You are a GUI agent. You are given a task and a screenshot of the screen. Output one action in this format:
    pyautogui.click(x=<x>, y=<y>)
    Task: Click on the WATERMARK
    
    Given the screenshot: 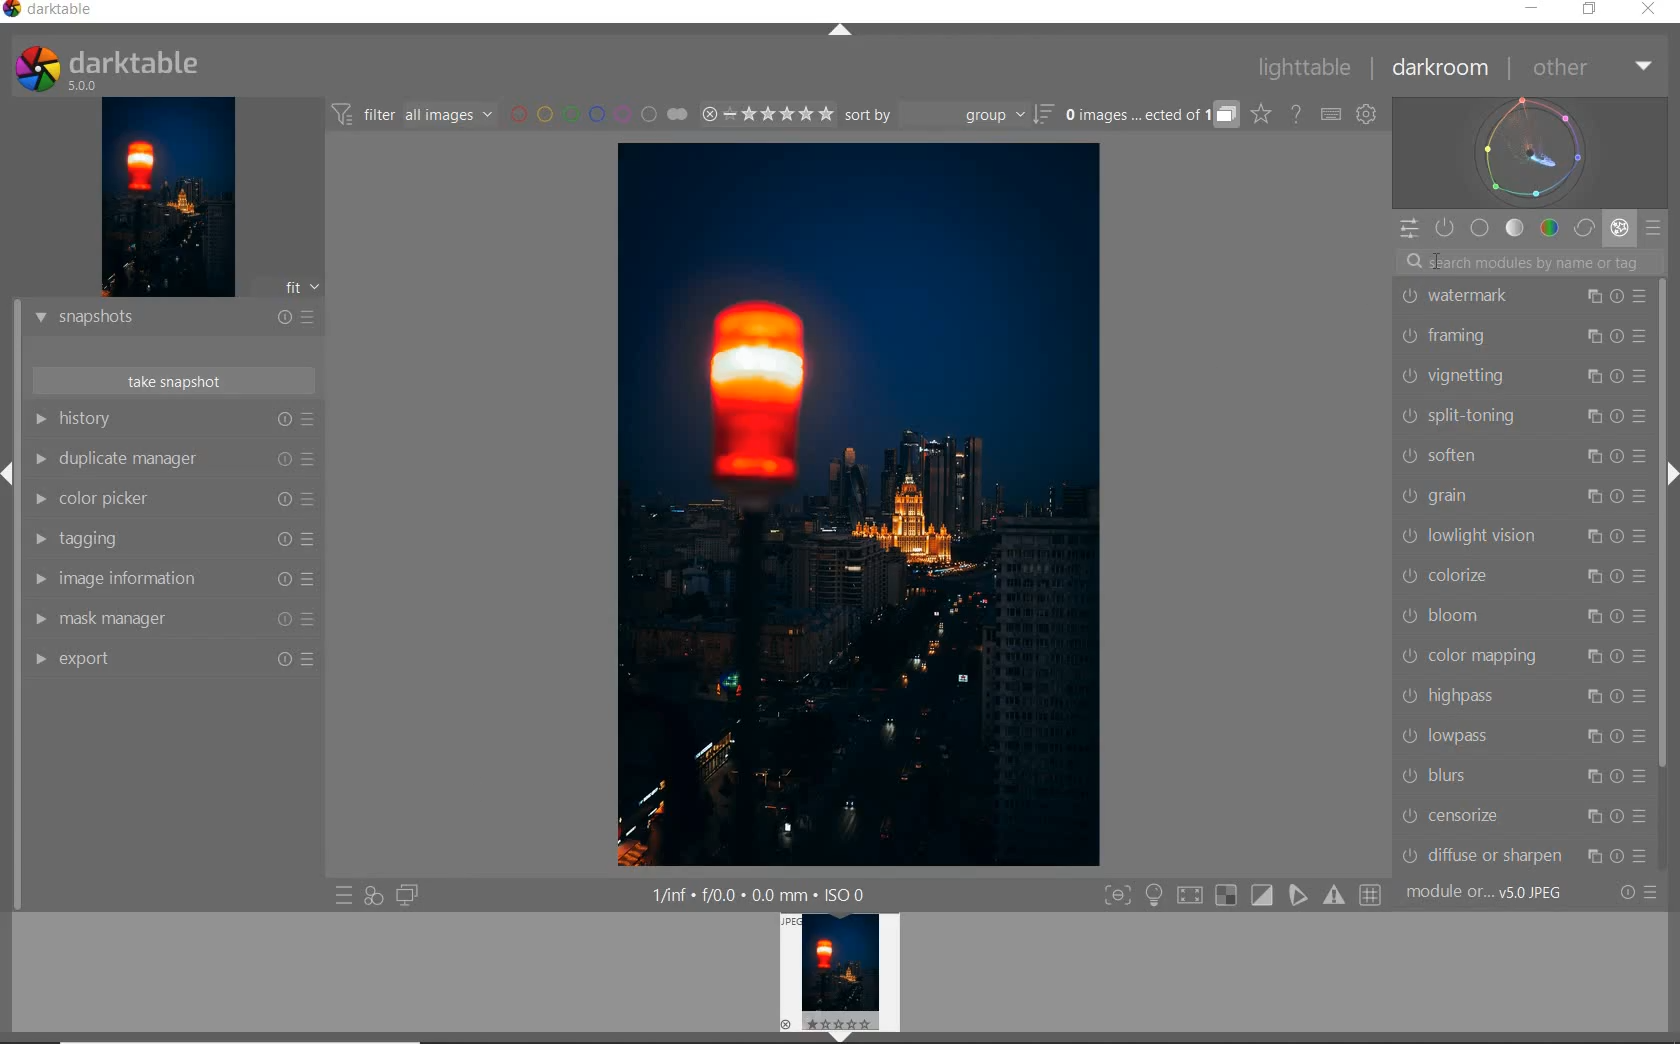 What is the action you would take?
    pyautogui.click(x=1478, y=298)
    